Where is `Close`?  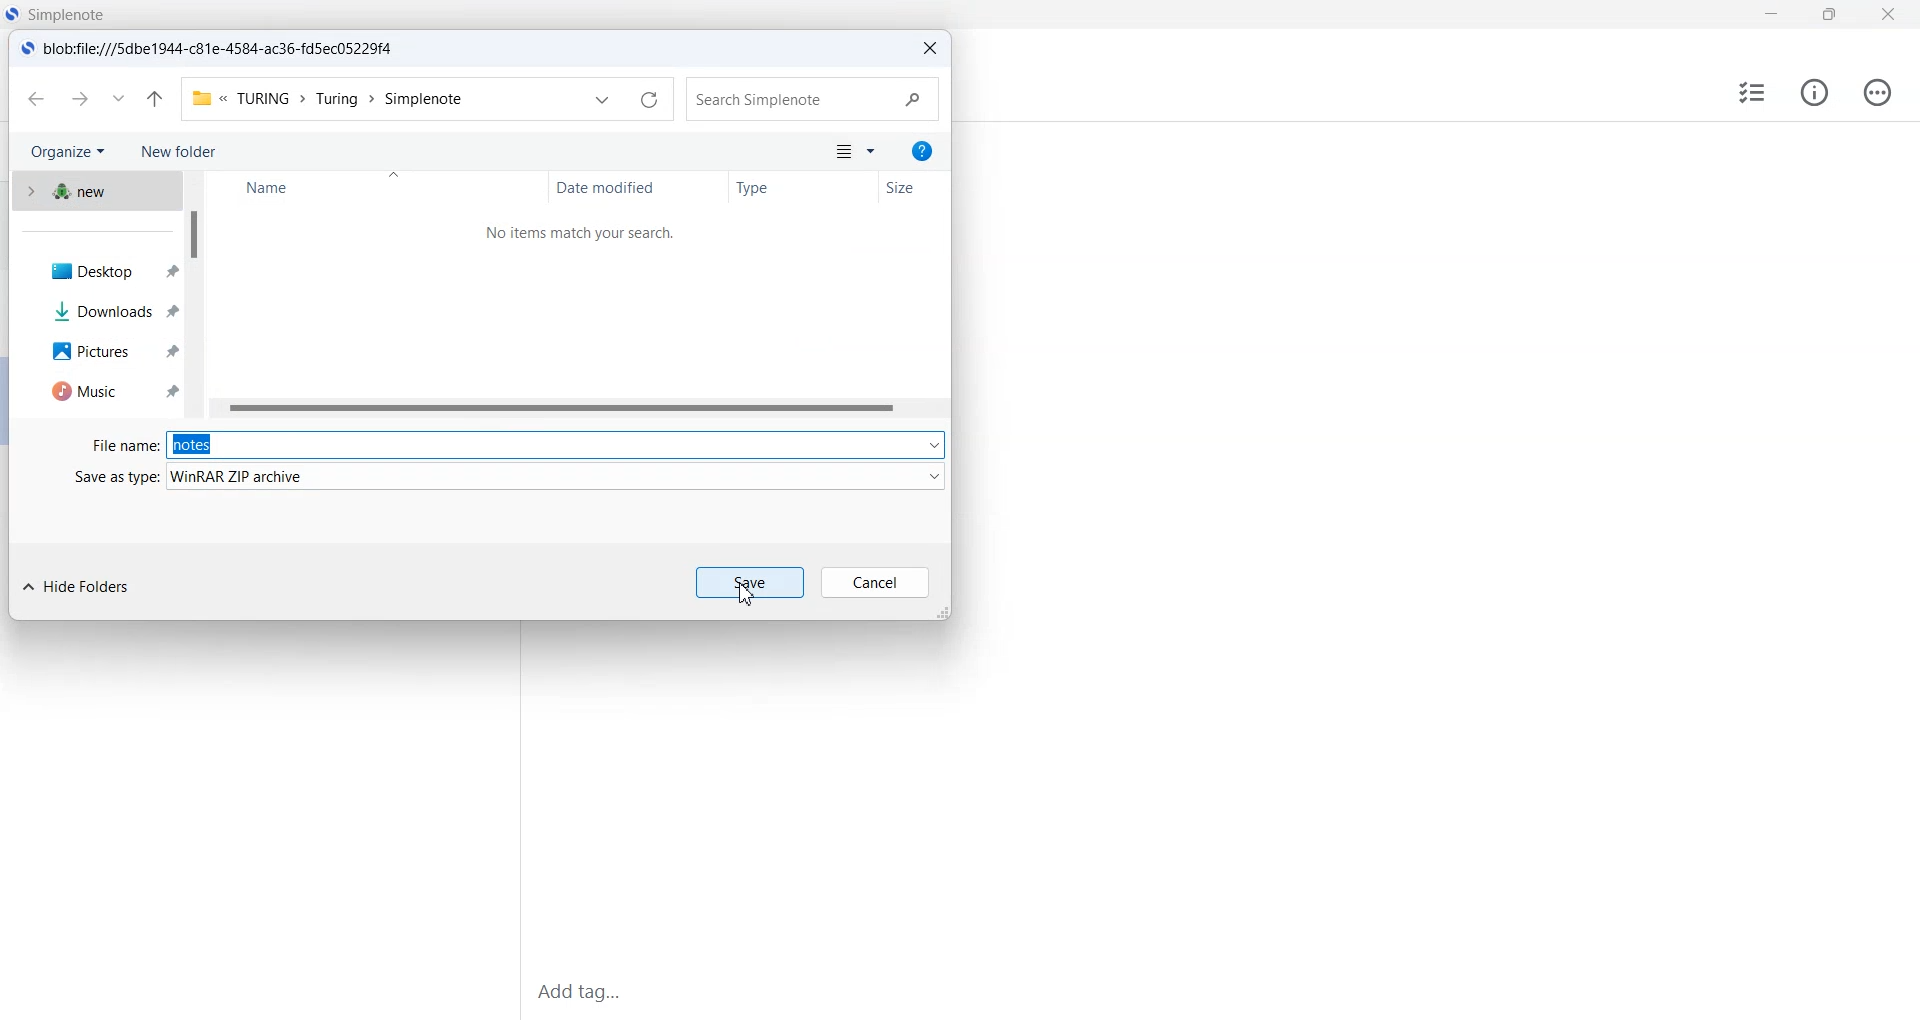 Close is located at coordinates (1887, 14).